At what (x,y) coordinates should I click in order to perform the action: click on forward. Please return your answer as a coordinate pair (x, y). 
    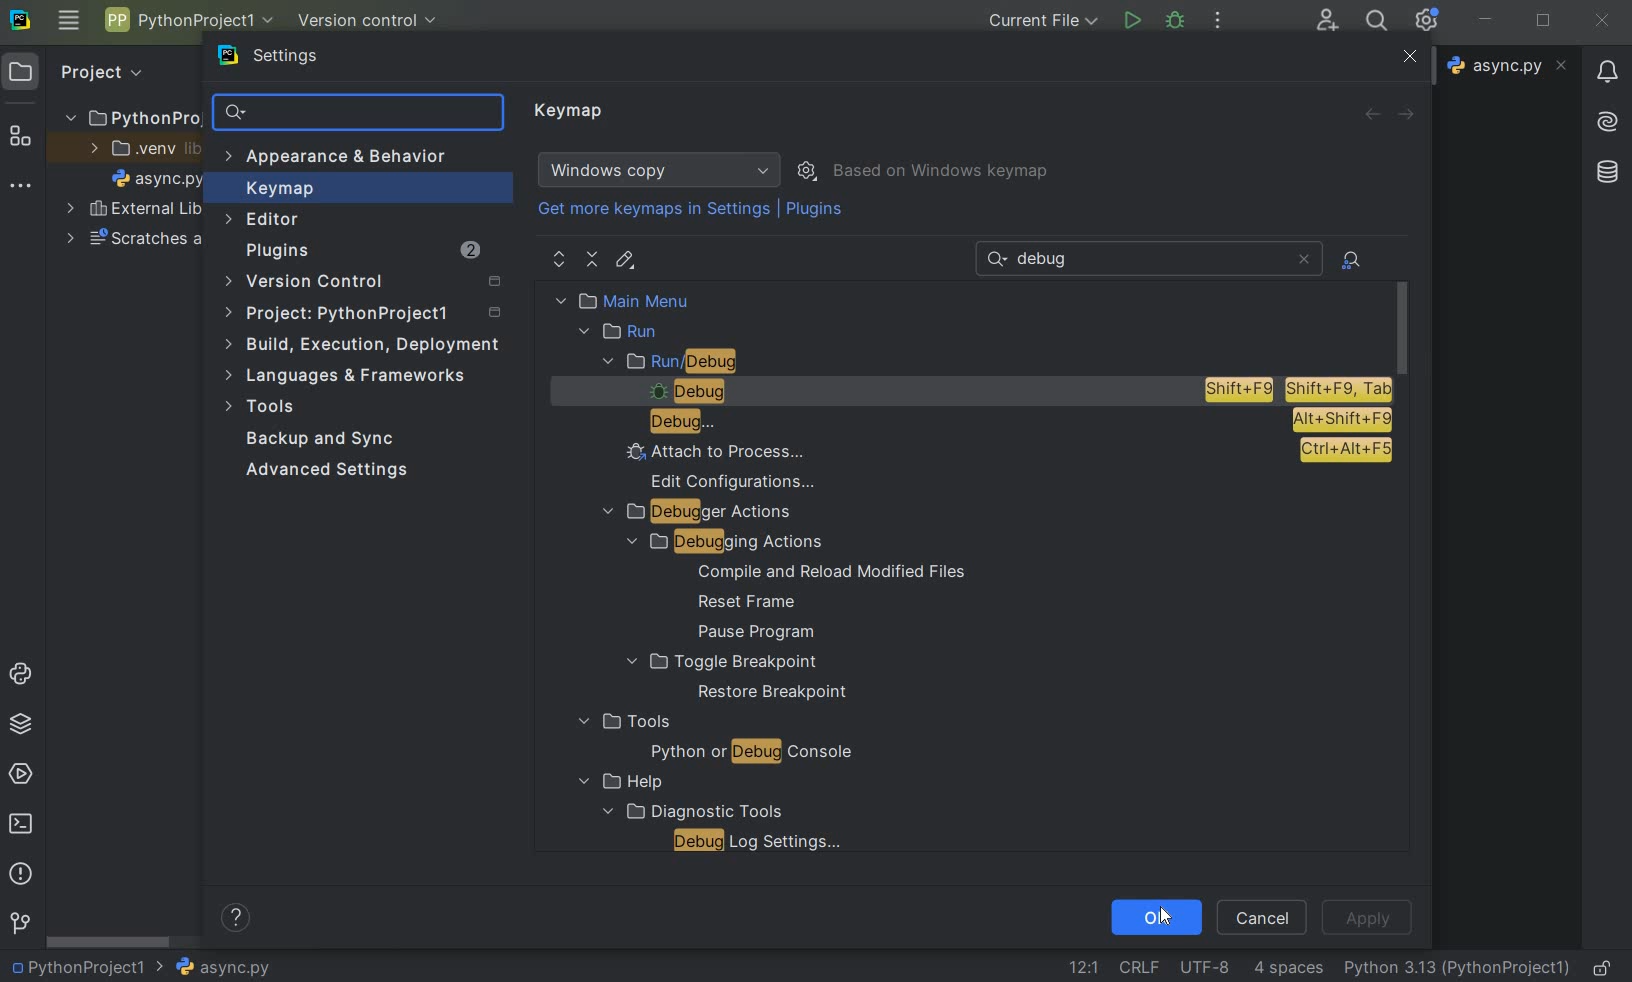
    Looking at the image, I should click on (1410, 115).